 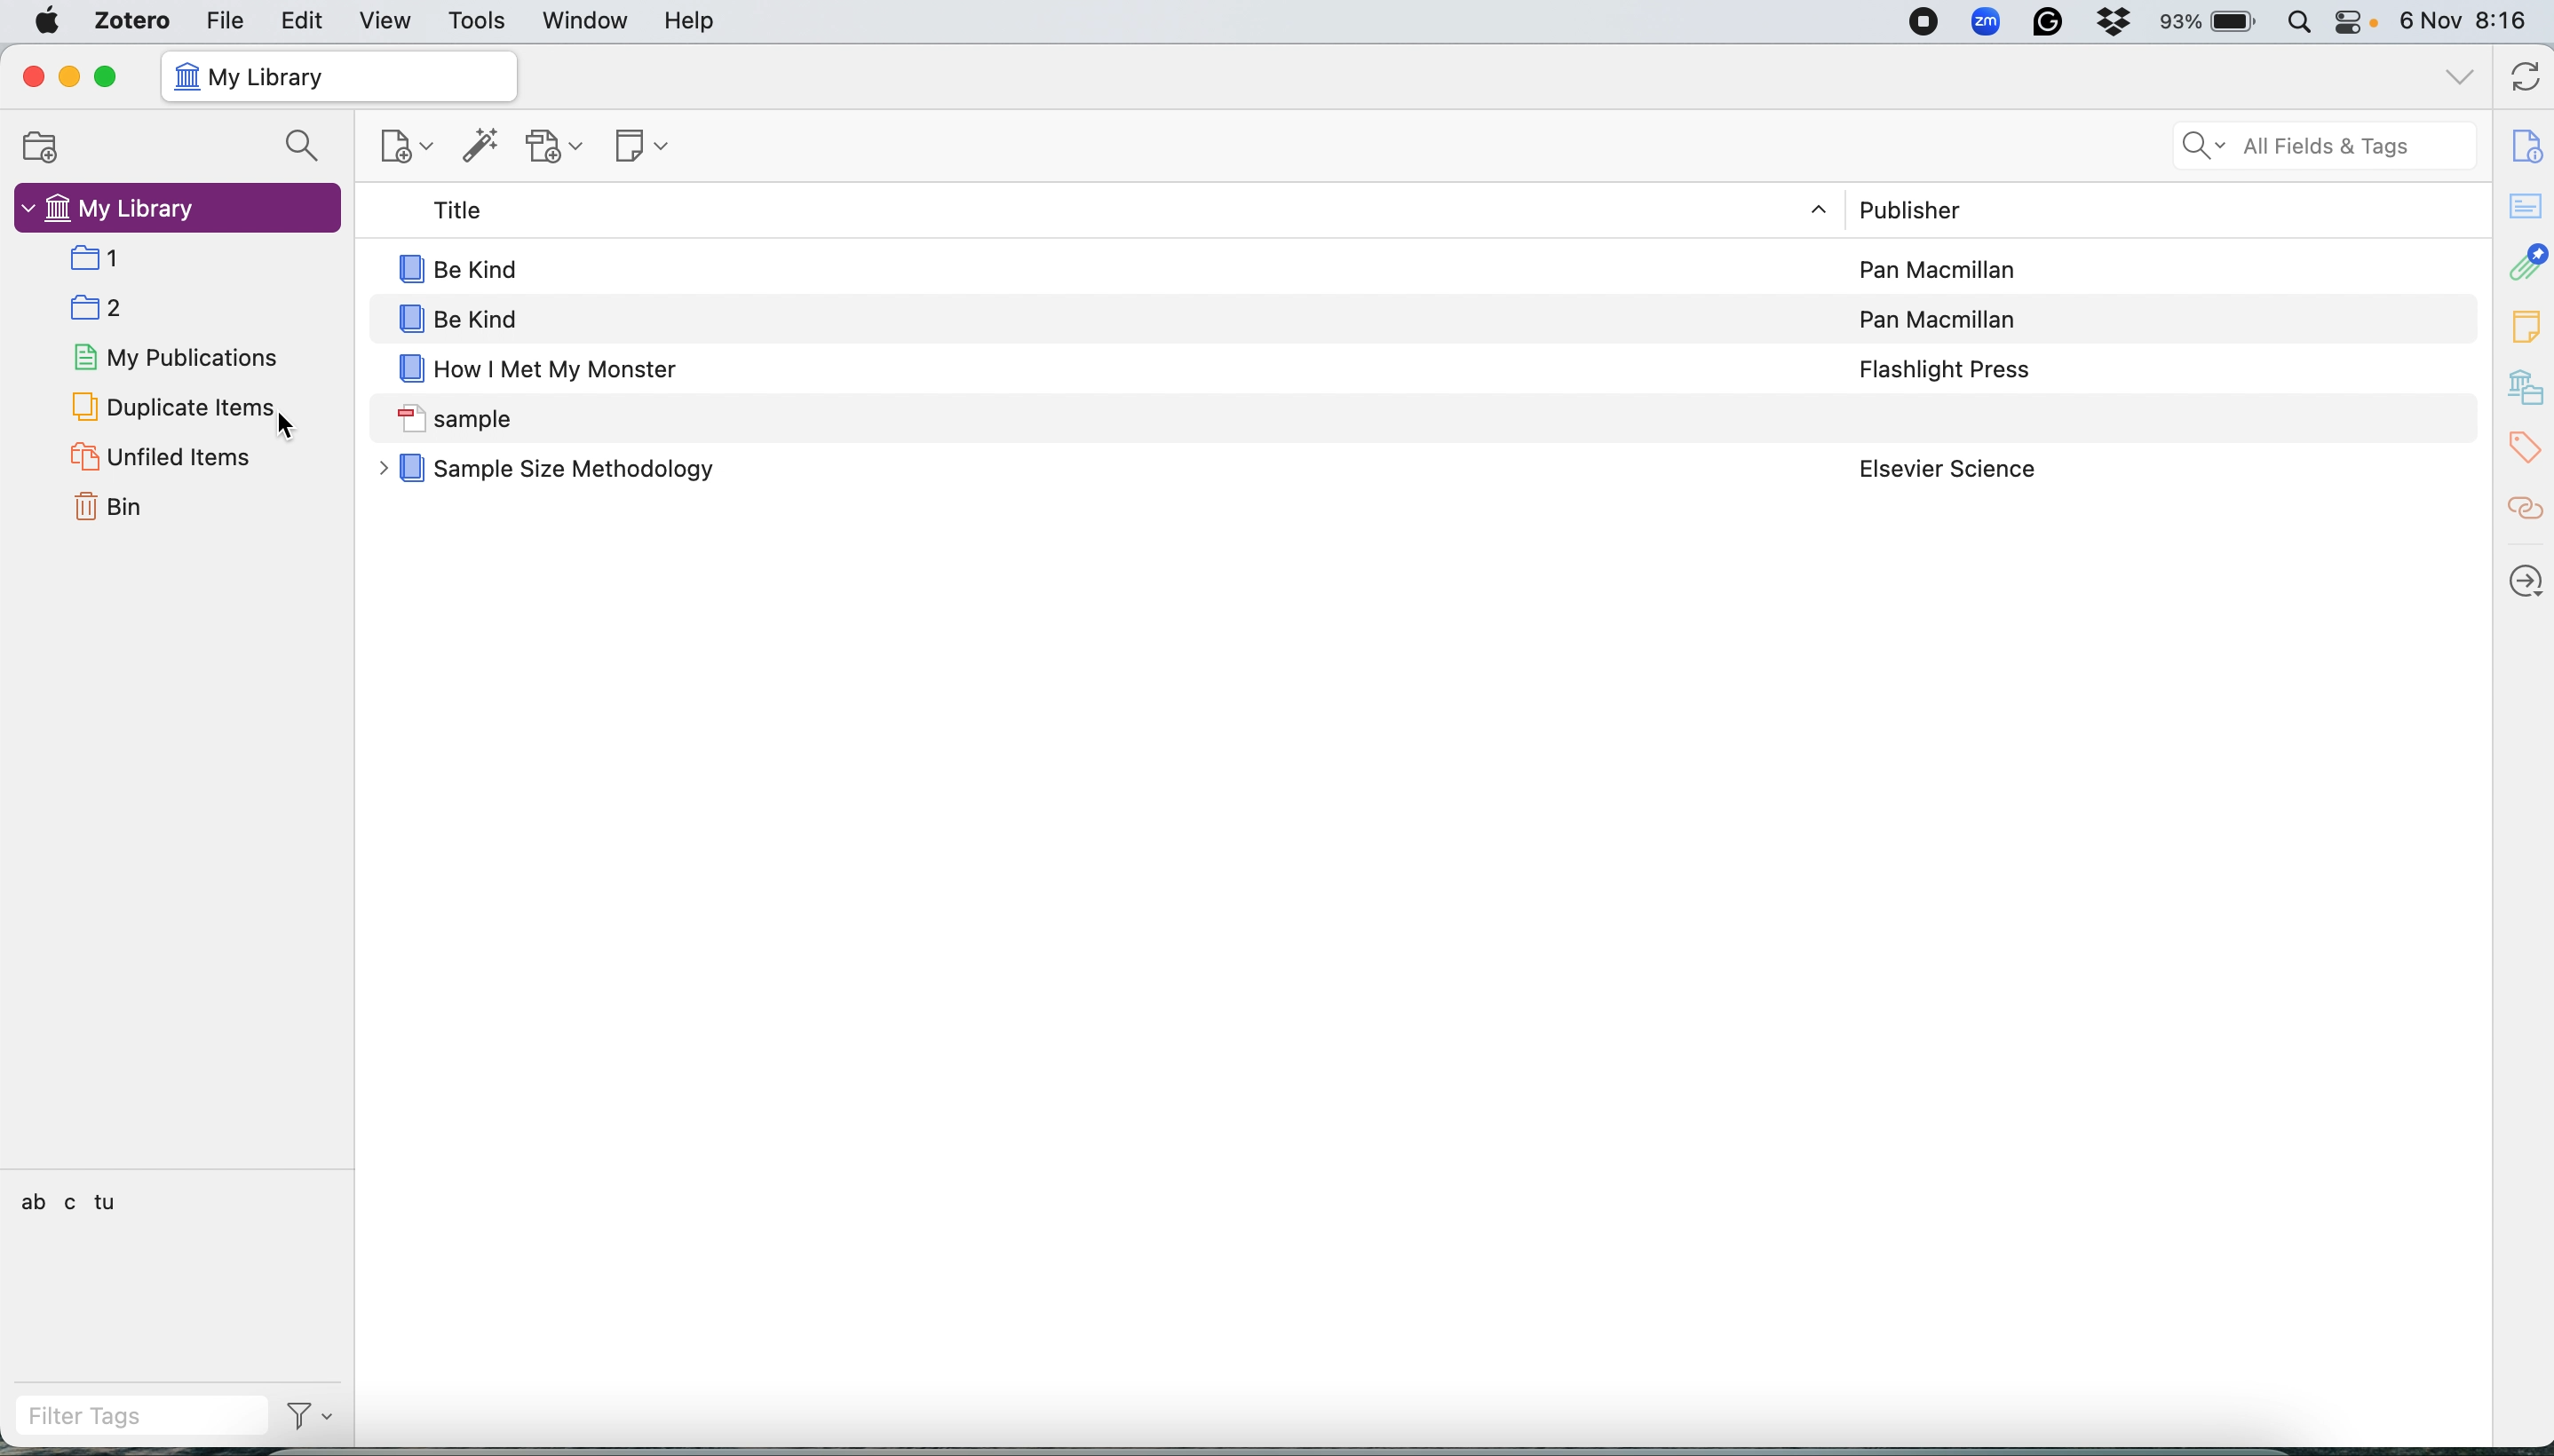 I want to click on How I Met My Mother, so click(x=1073, y=360).